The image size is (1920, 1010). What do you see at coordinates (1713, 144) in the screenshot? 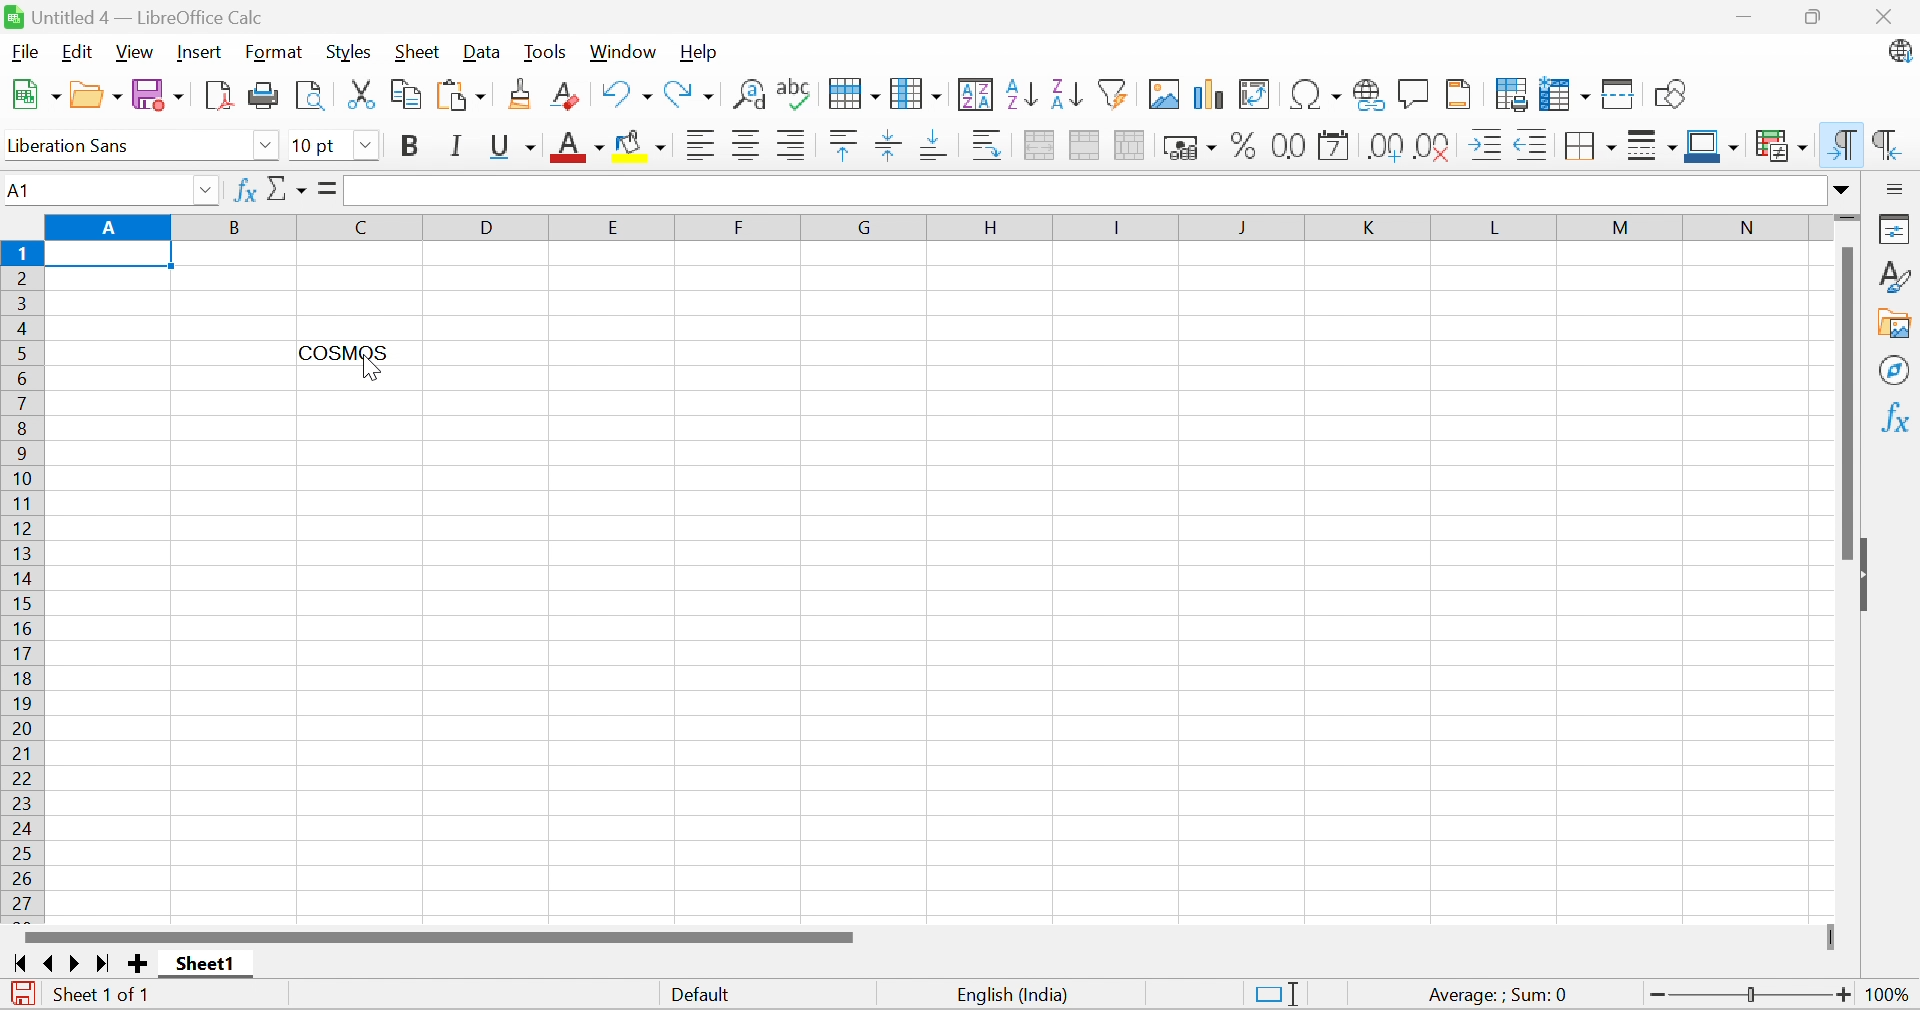
I see `Border Color` at bounding box center [1713, 144].